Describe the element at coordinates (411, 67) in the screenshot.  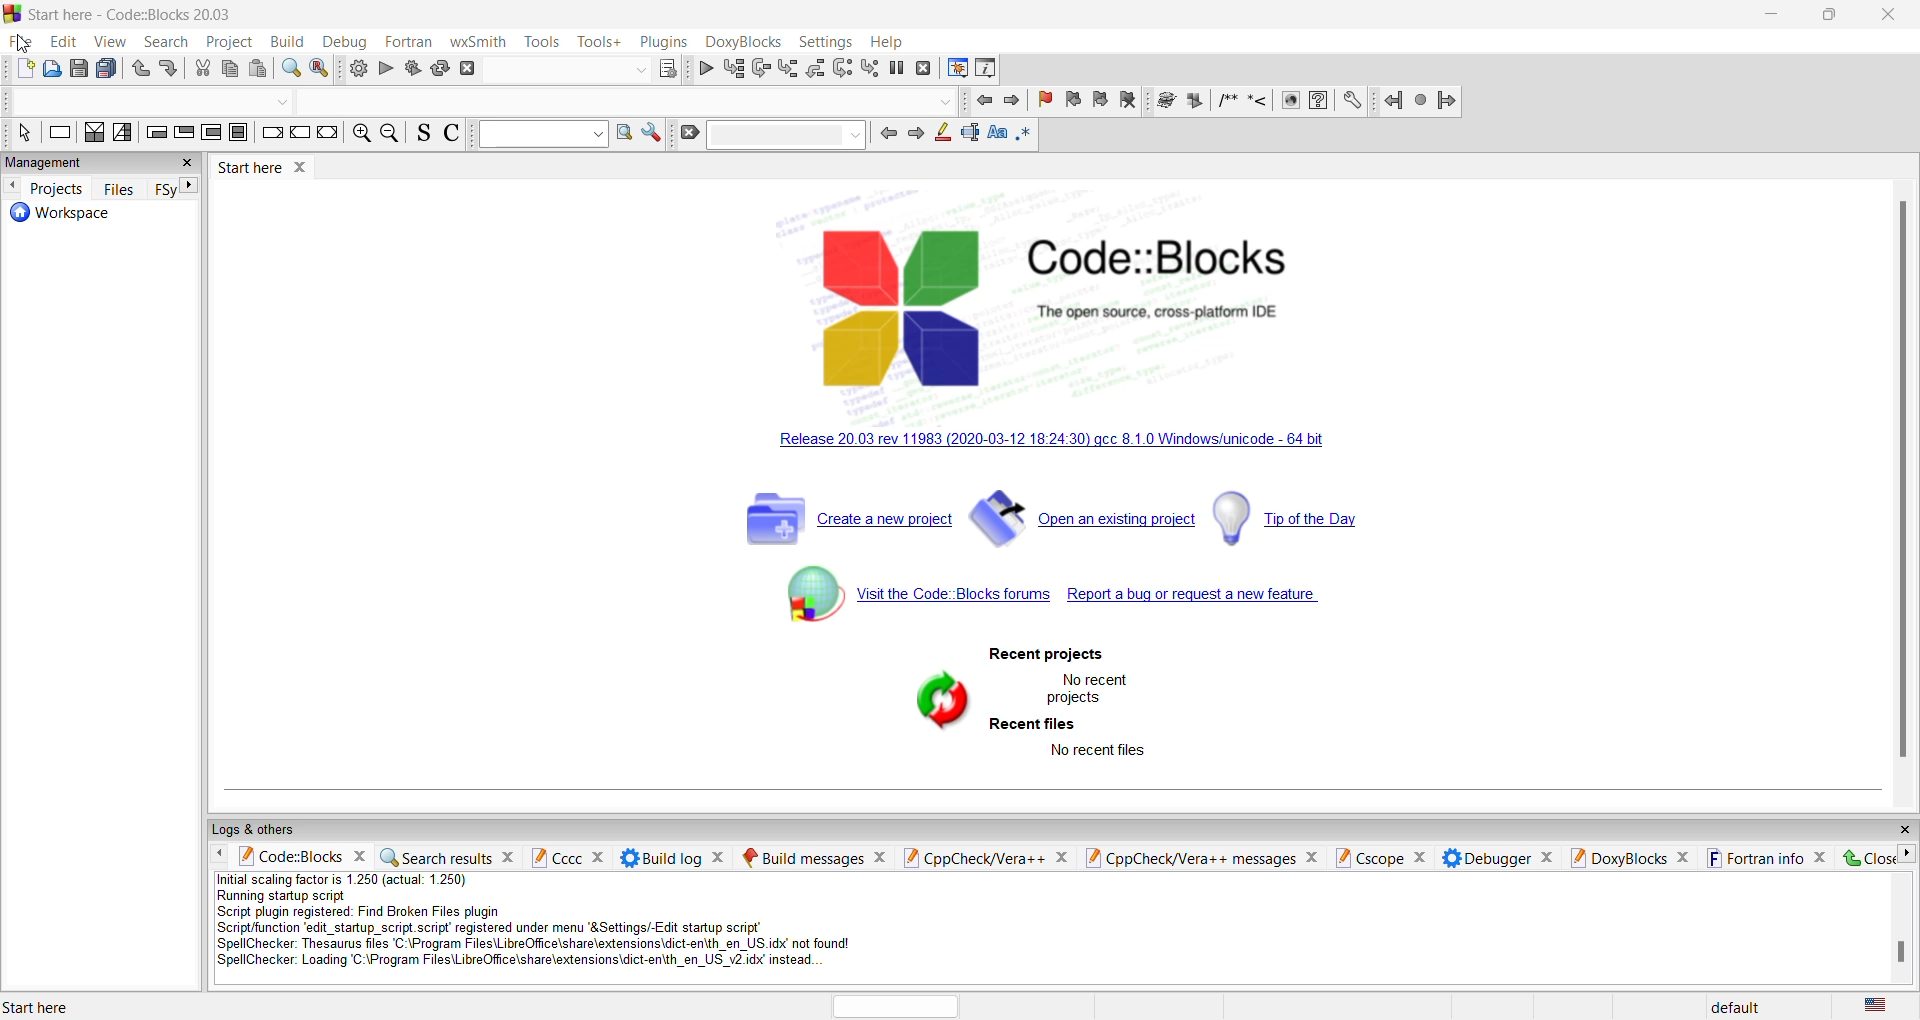
I see `build and run` at that location.